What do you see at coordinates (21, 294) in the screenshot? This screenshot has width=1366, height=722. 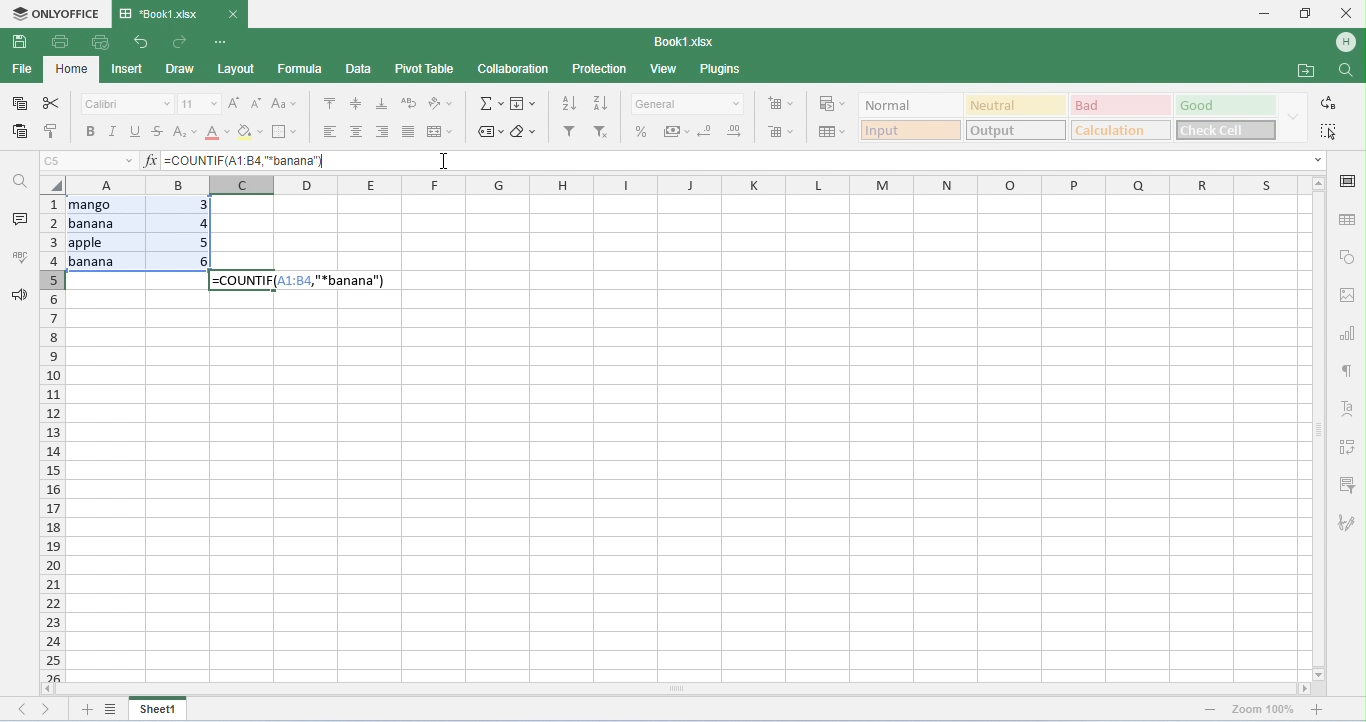 I see `feedback and support` at bounding box center [21, 294].